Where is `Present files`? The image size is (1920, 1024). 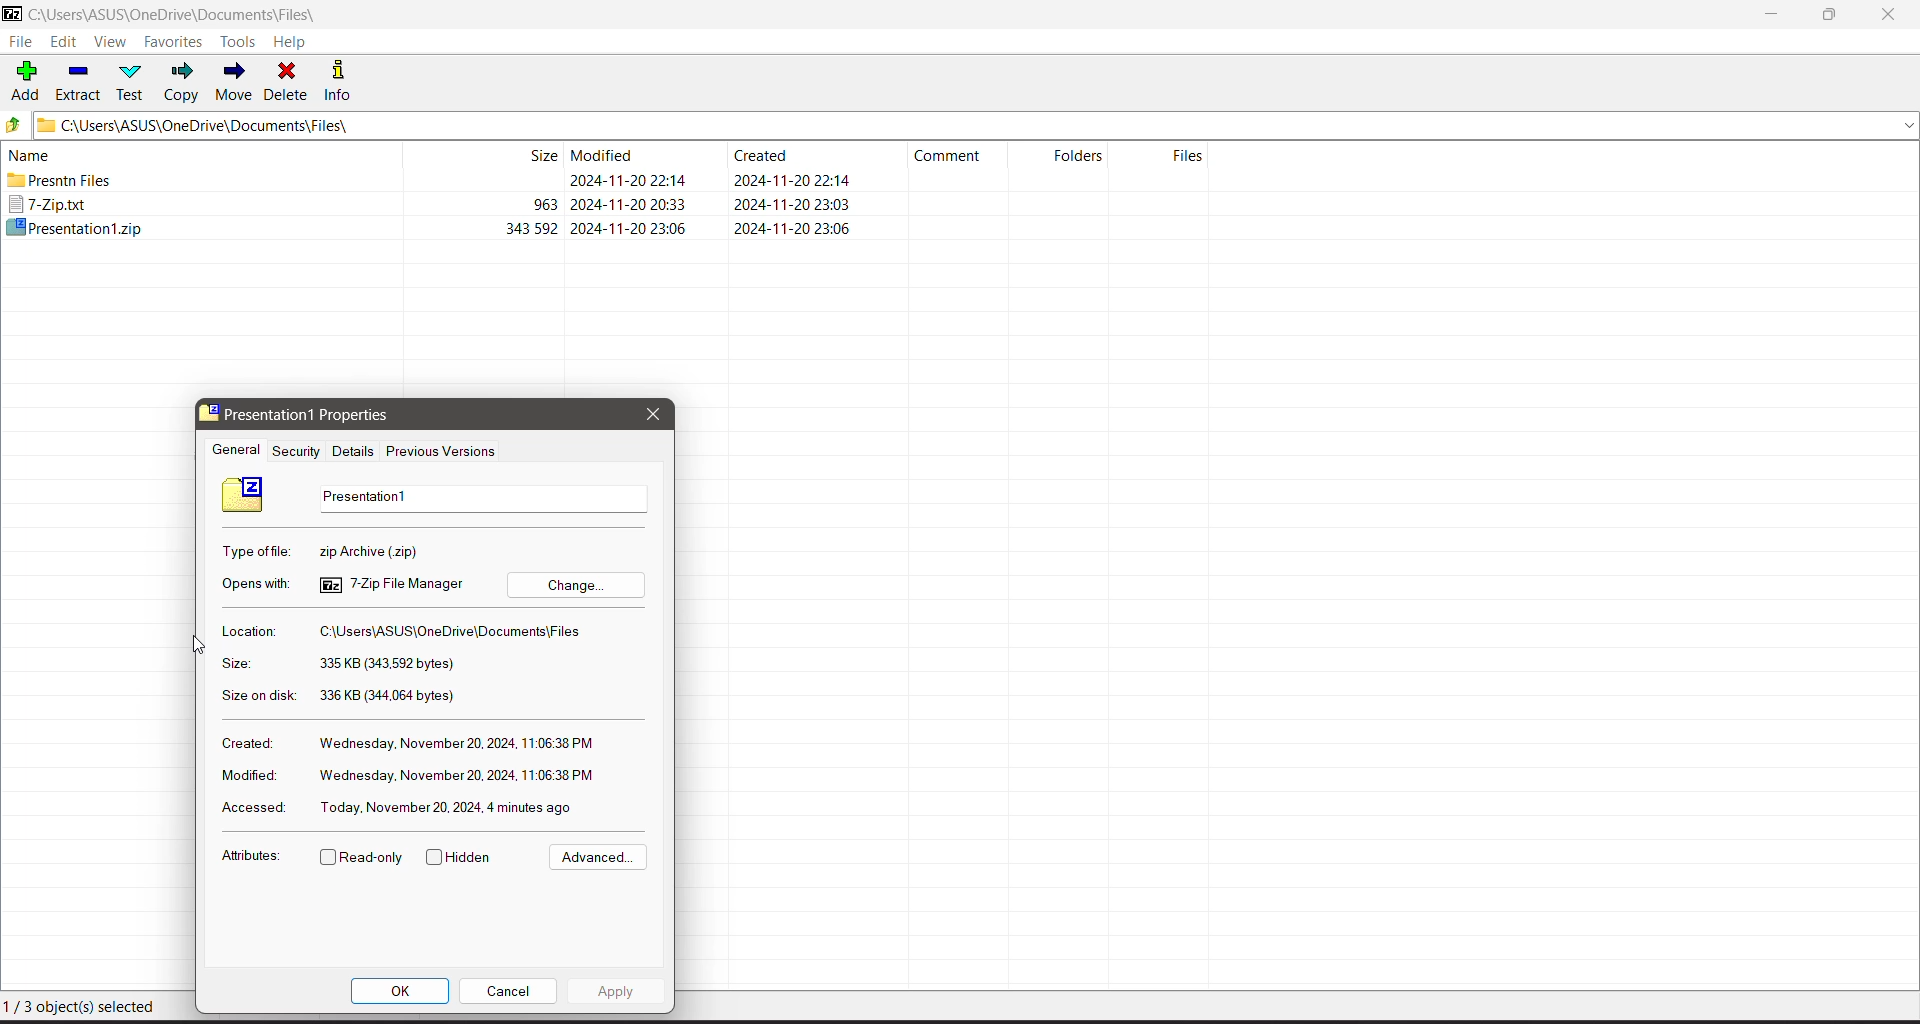 Present files is located at coordinates (432, 181).